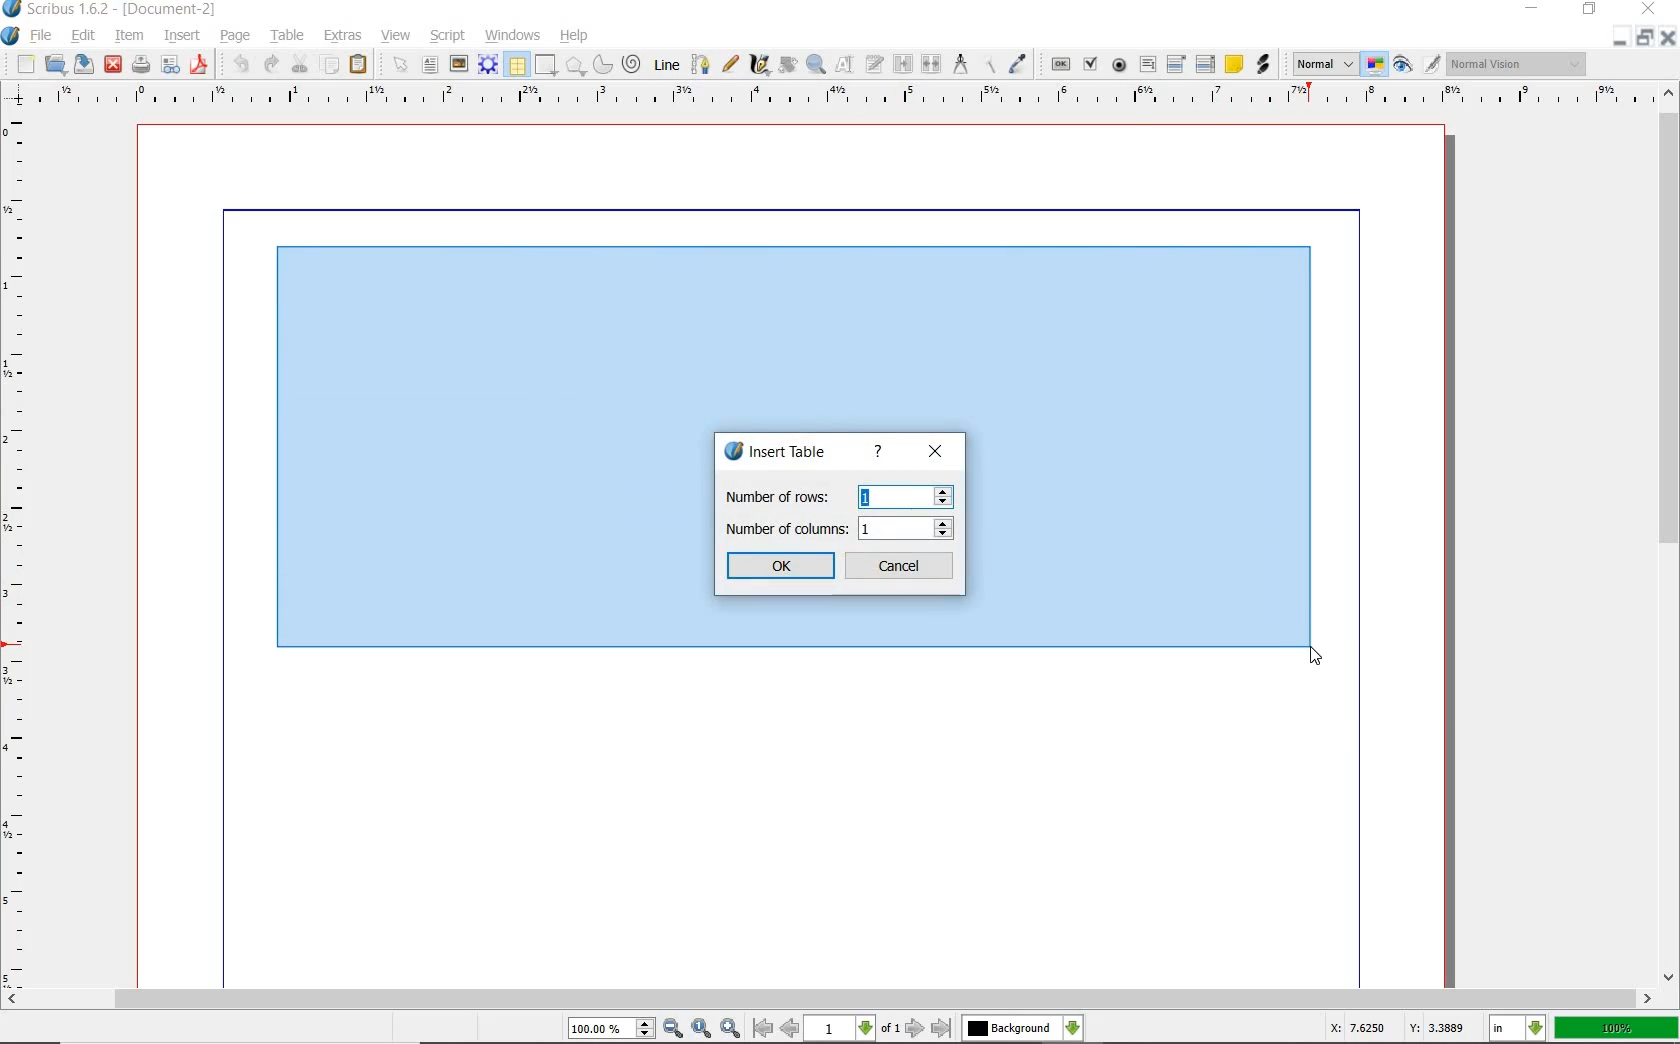 The height and width of the screenshot is (1044, 1680). What do you see at coordinates (199, 65) in the screenshot?
I see `safe as pdf` at bounding box center [199, 65].